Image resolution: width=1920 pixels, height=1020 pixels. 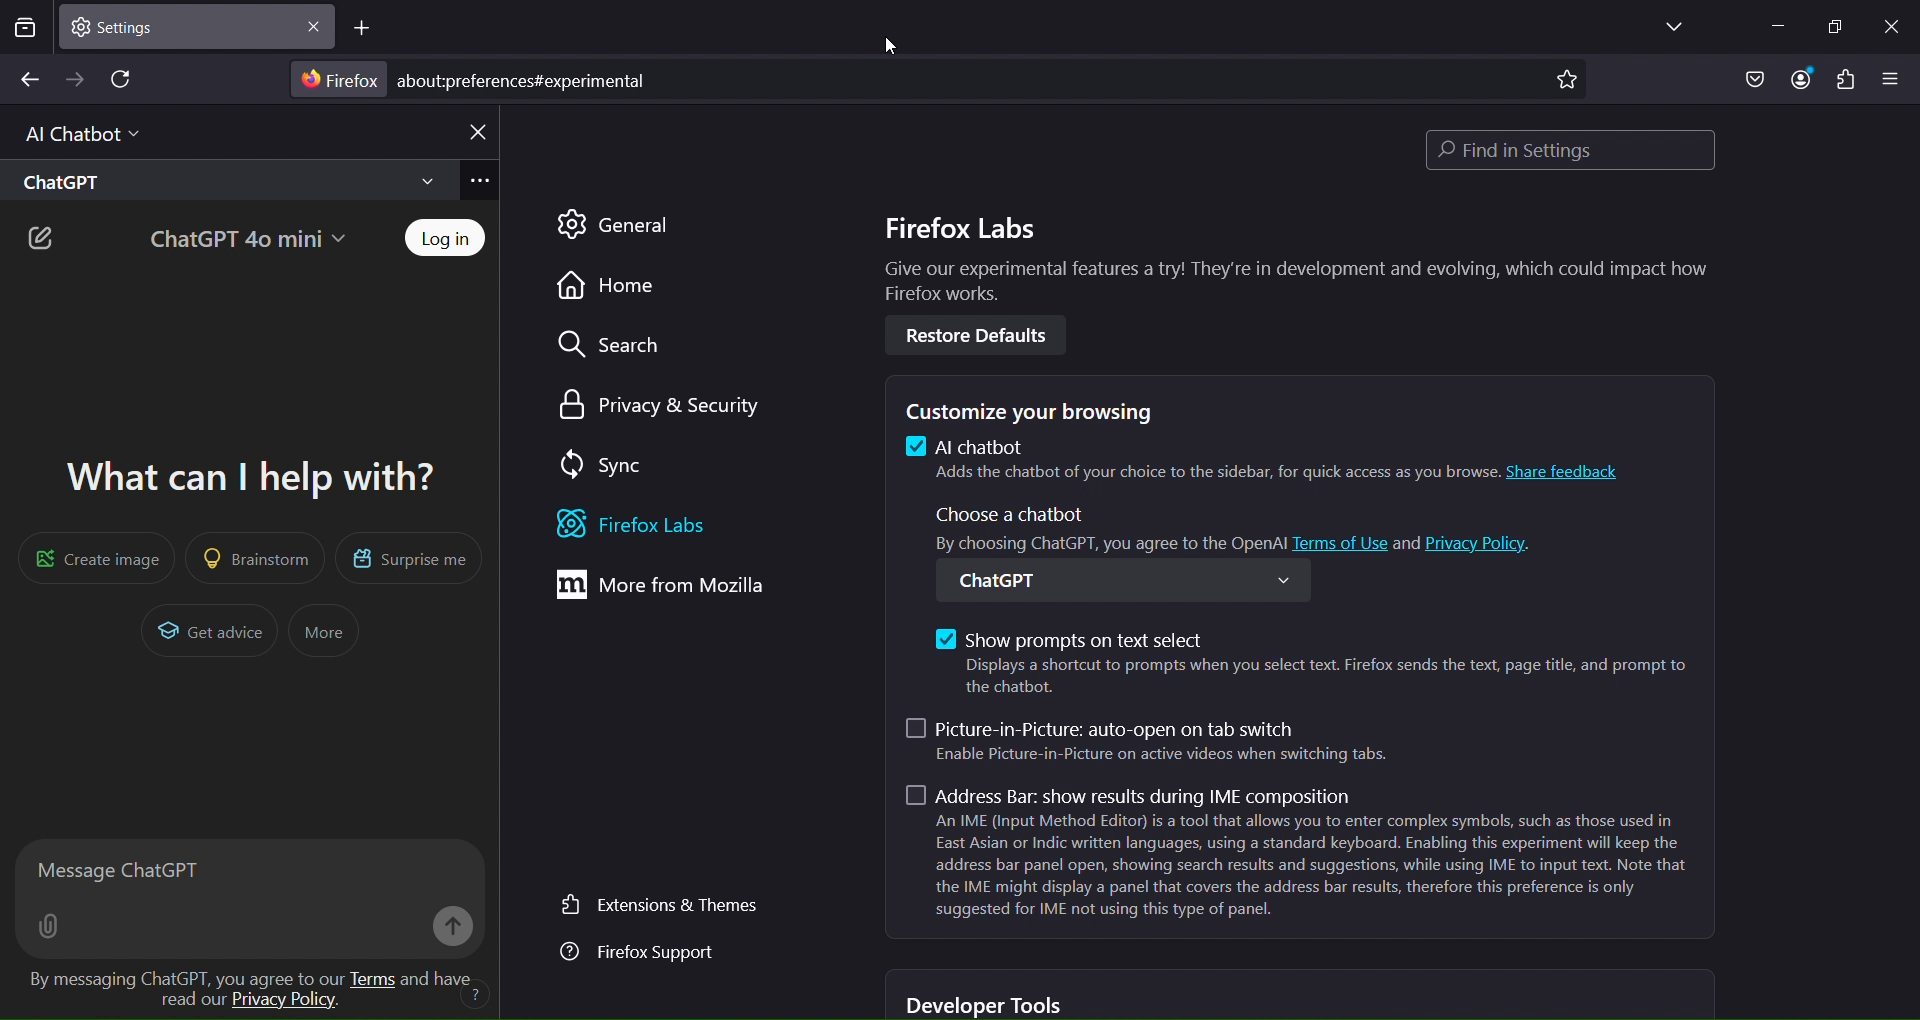 I want to click on about:preferences#experimental, so click(x=529, y=80).